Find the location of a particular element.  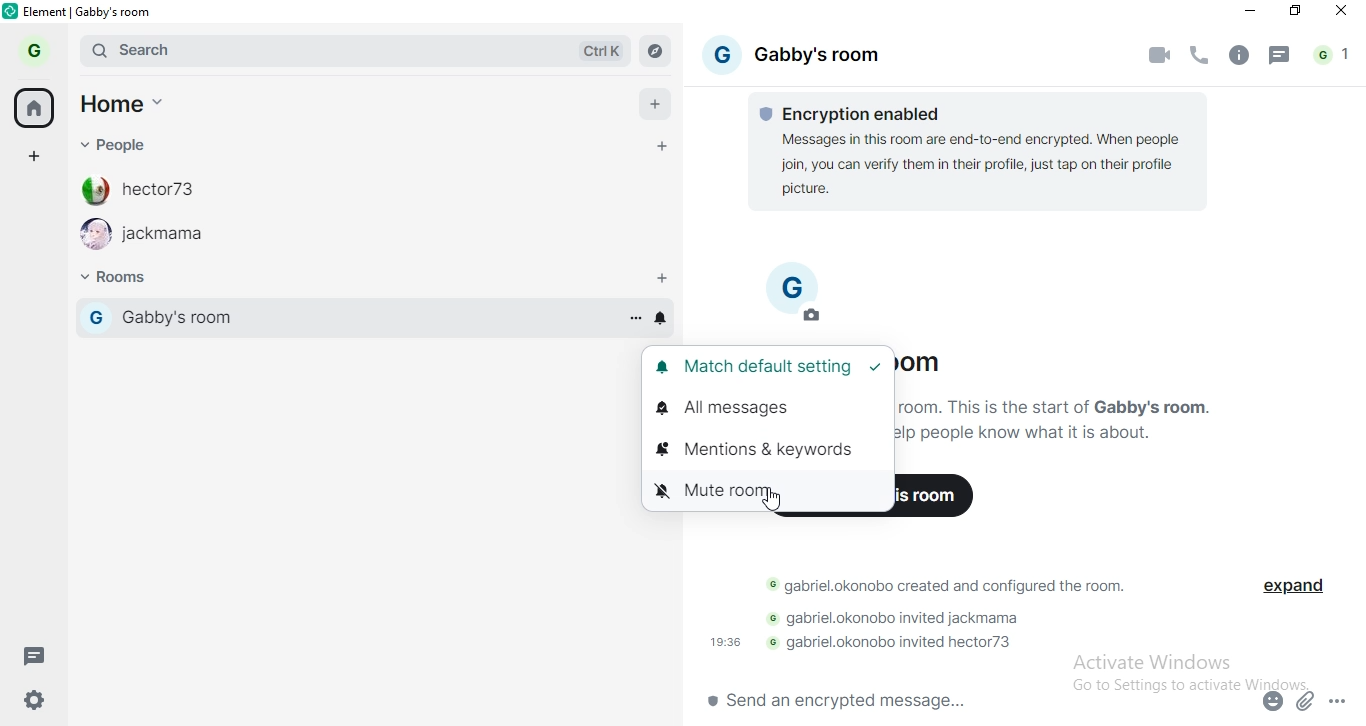

navigate is located at coordinates (658, 54).